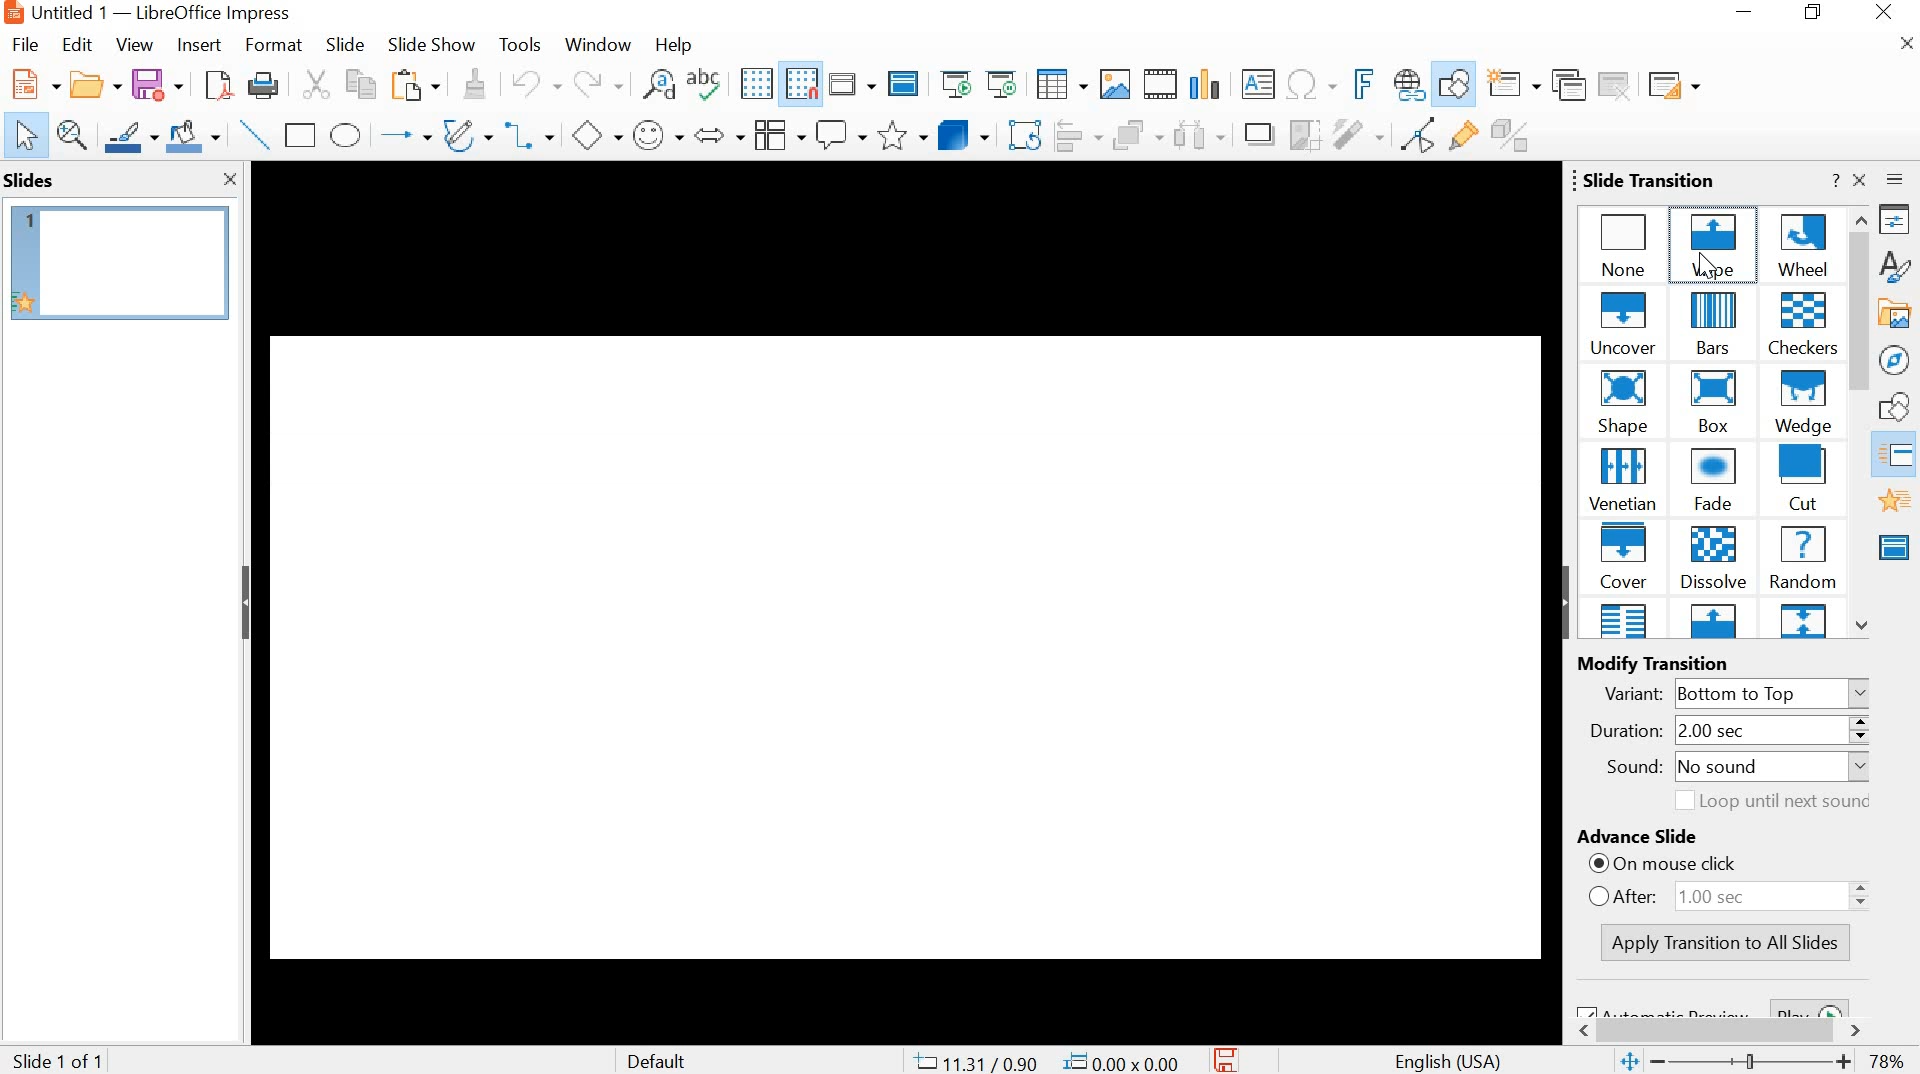 This screenshot has width=1920, height=1074. I want to click on BOX, so click(1710, 404).